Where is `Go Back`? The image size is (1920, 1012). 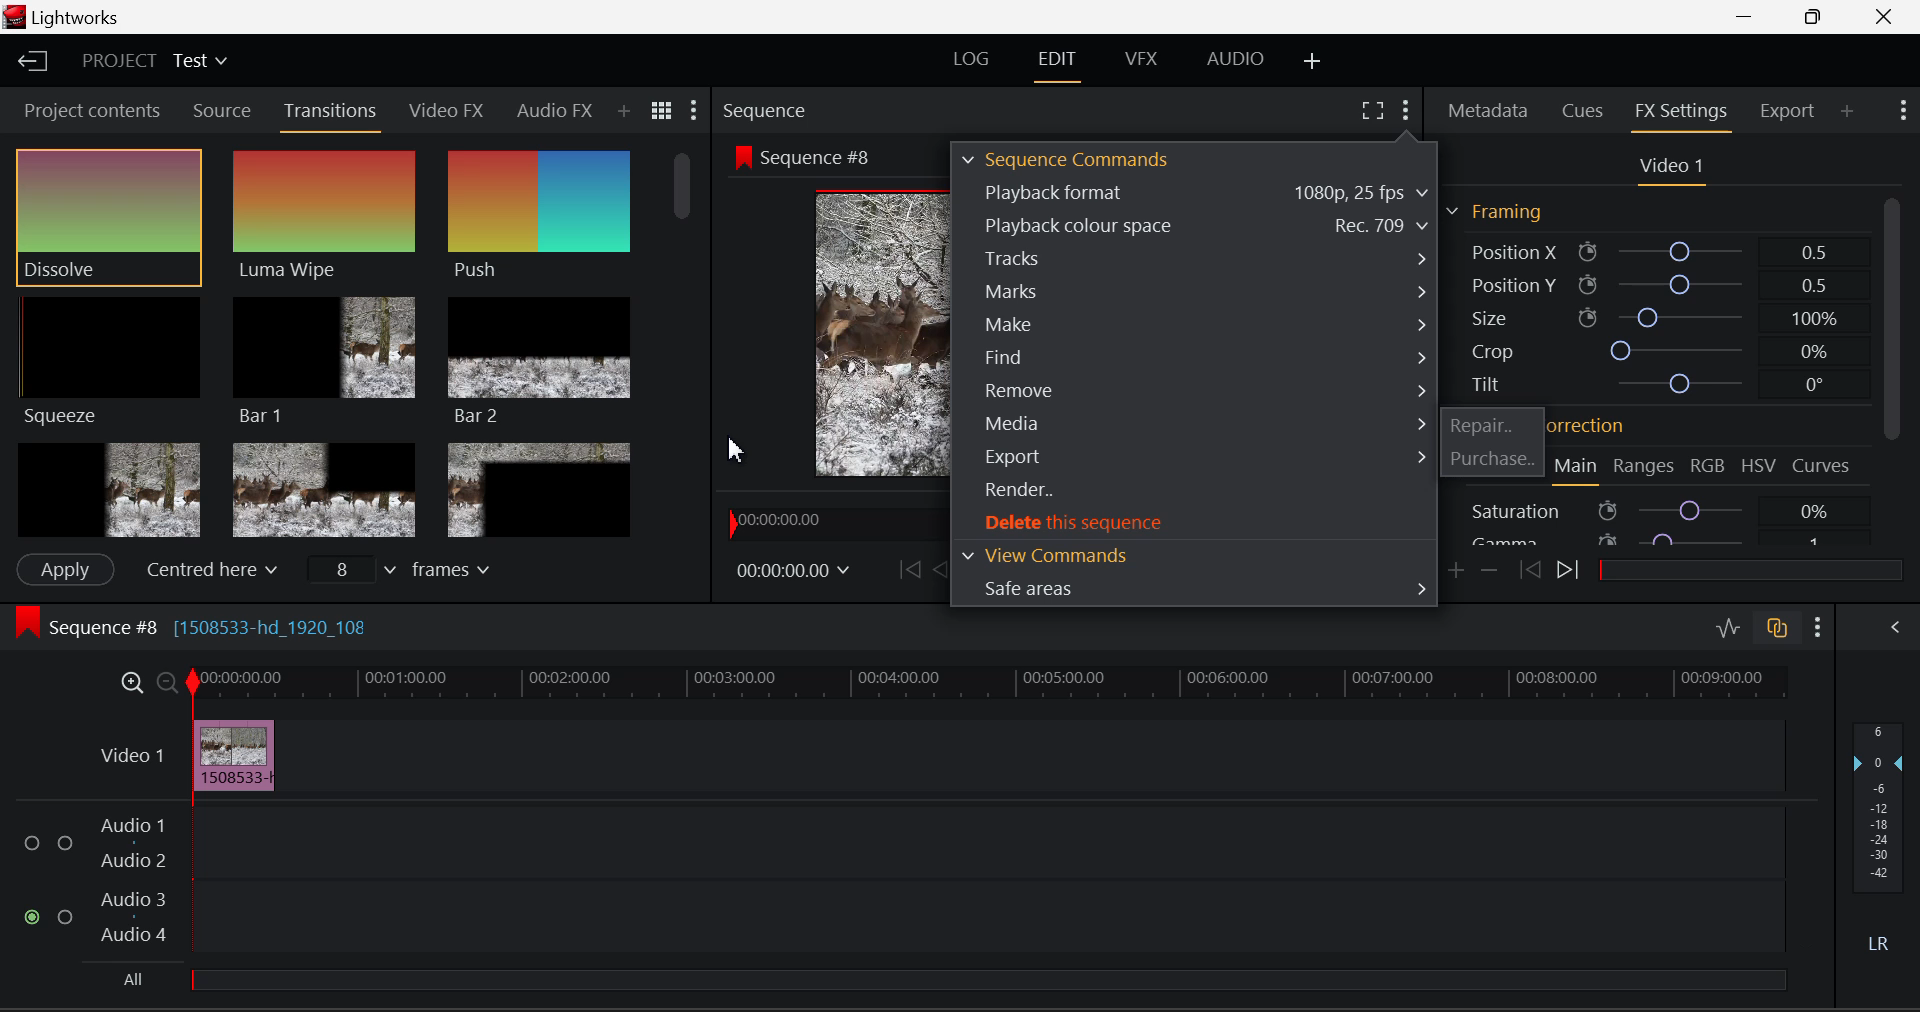 Go Back is located at coordinates (942, 569).